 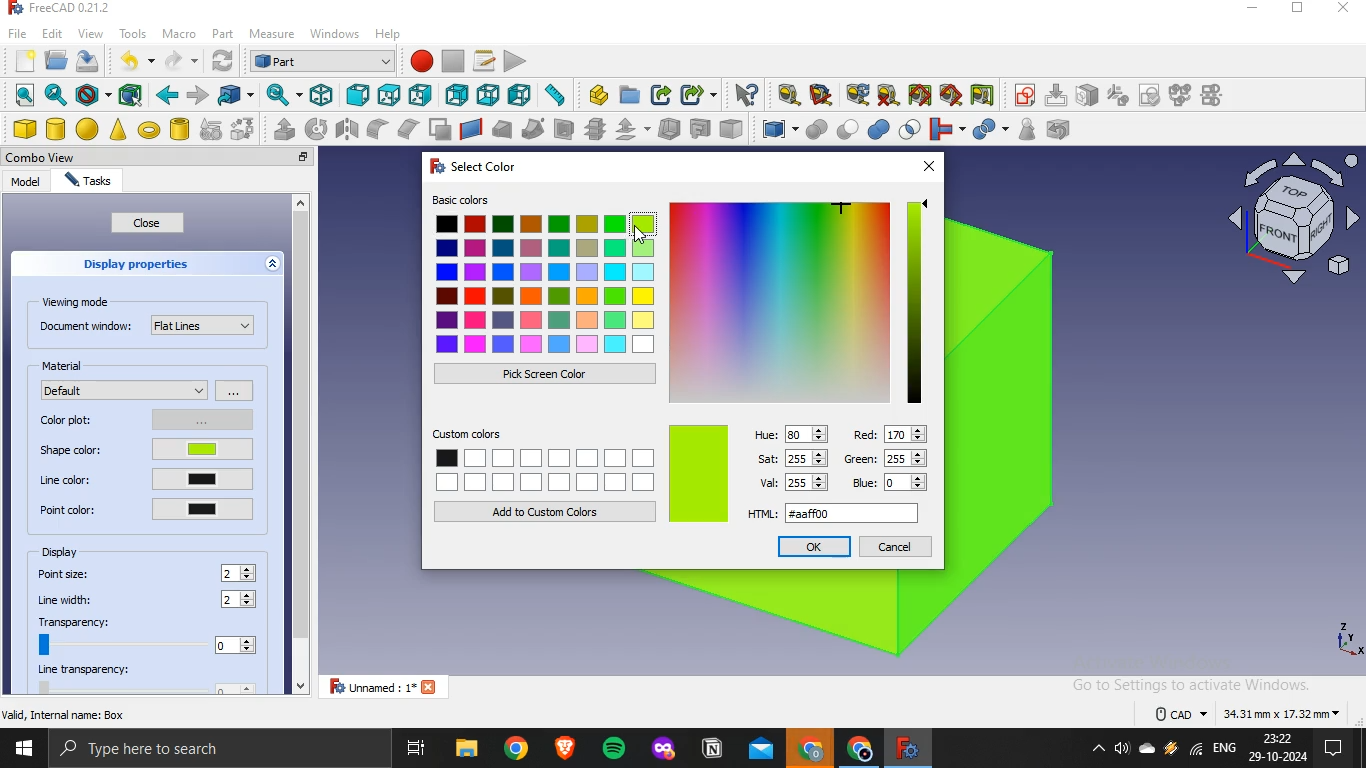 What do you see at coordinates (731, 128) in the screenshot?
I see `color per face` at bounding box center [731, 128].